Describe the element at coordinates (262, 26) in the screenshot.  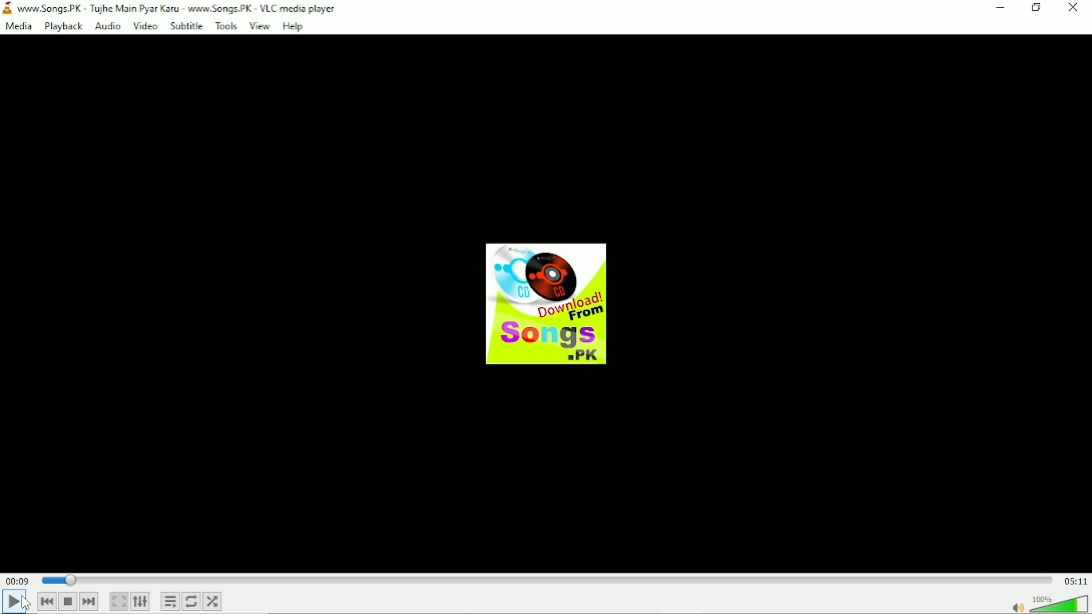
I see `View` at that location.